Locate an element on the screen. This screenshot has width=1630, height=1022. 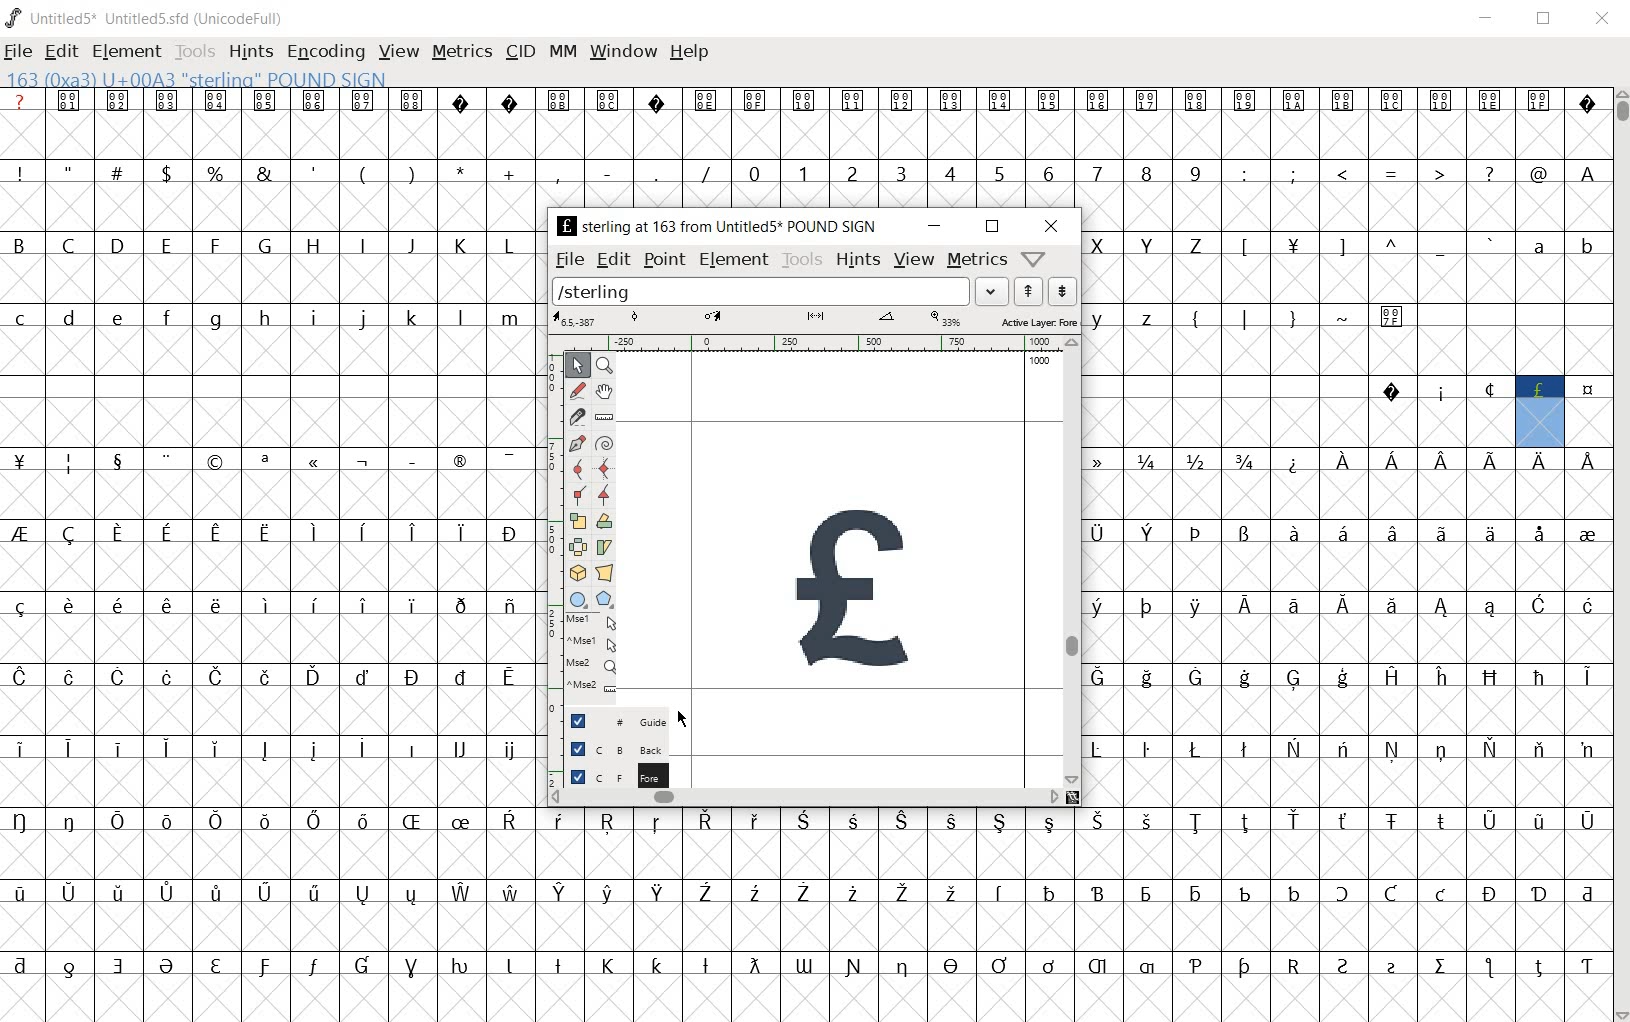
Symbol is located at coordinates (508, 607).